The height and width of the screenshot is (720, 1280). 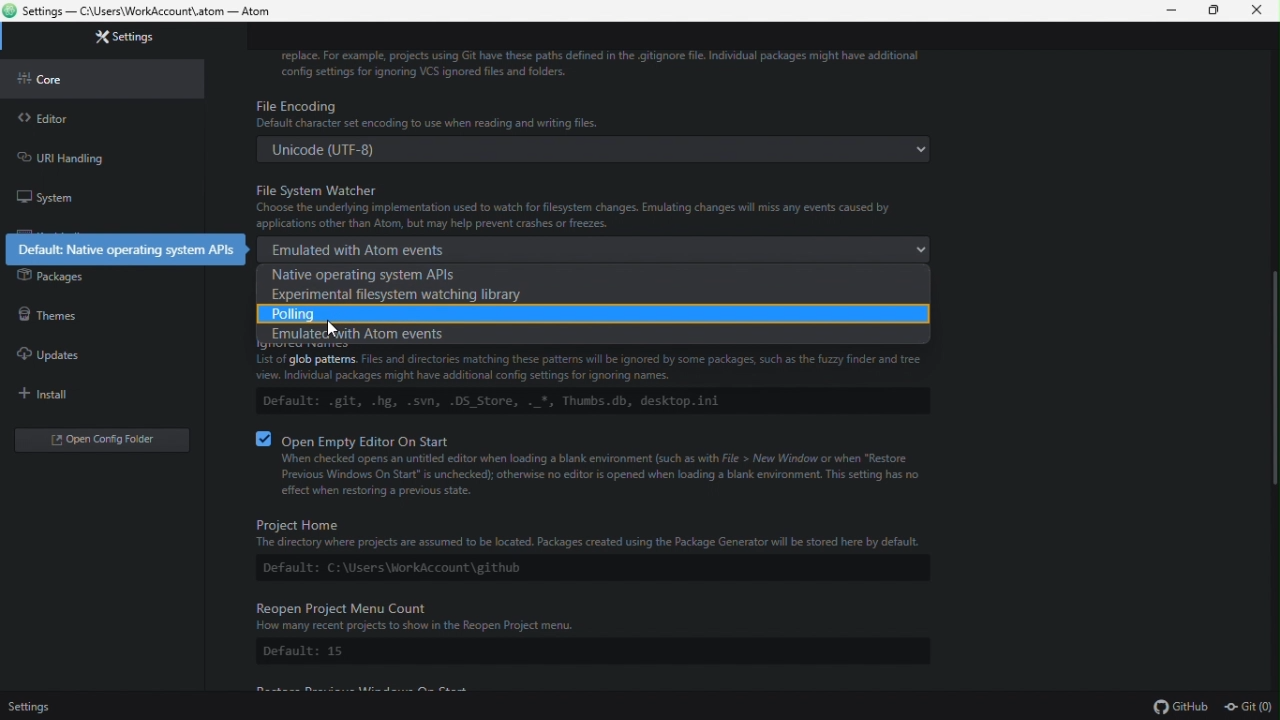 I want to click on Reopen Project Menu Count How many recent projects to show in the Reopen Project menu., so click(x=569, y=616).